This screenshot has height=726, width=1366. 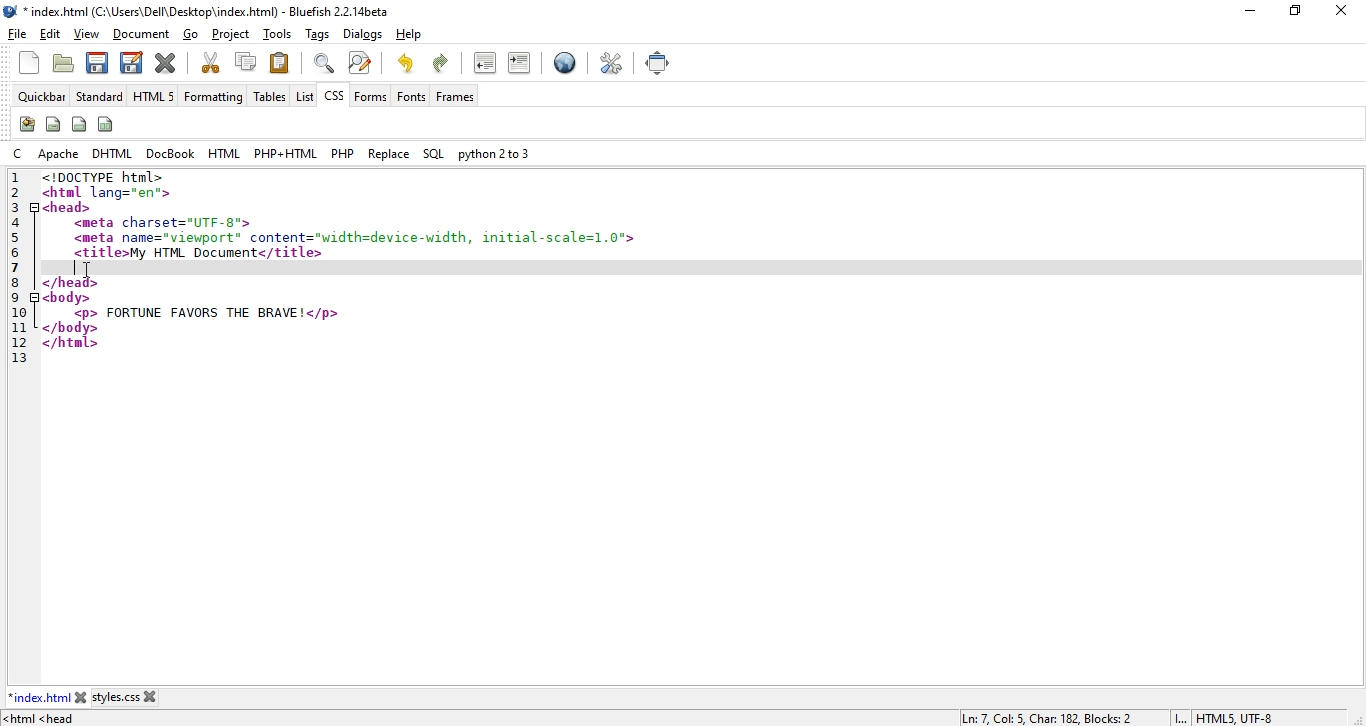 I want to click on 5, so click(x=22, y=239).